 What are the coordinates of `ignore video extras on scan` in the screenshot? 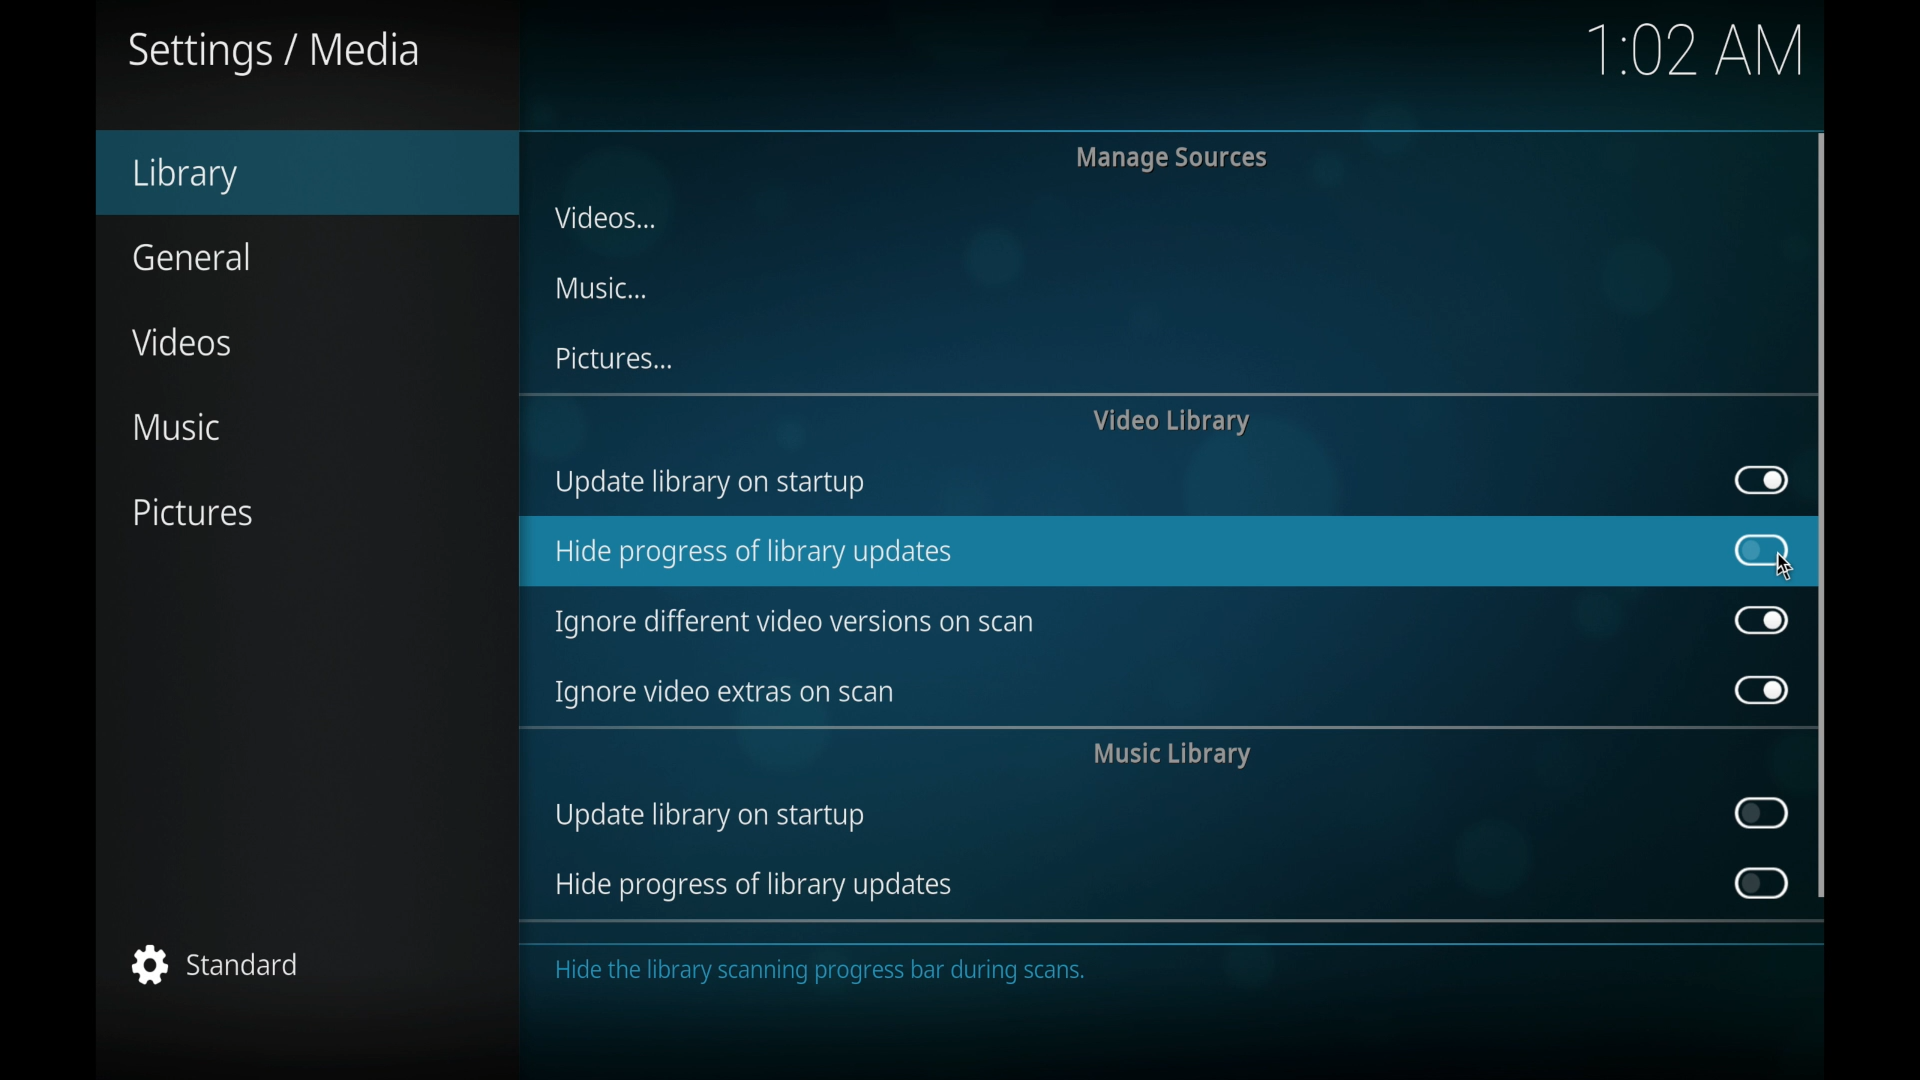 It's located at (724, 692).